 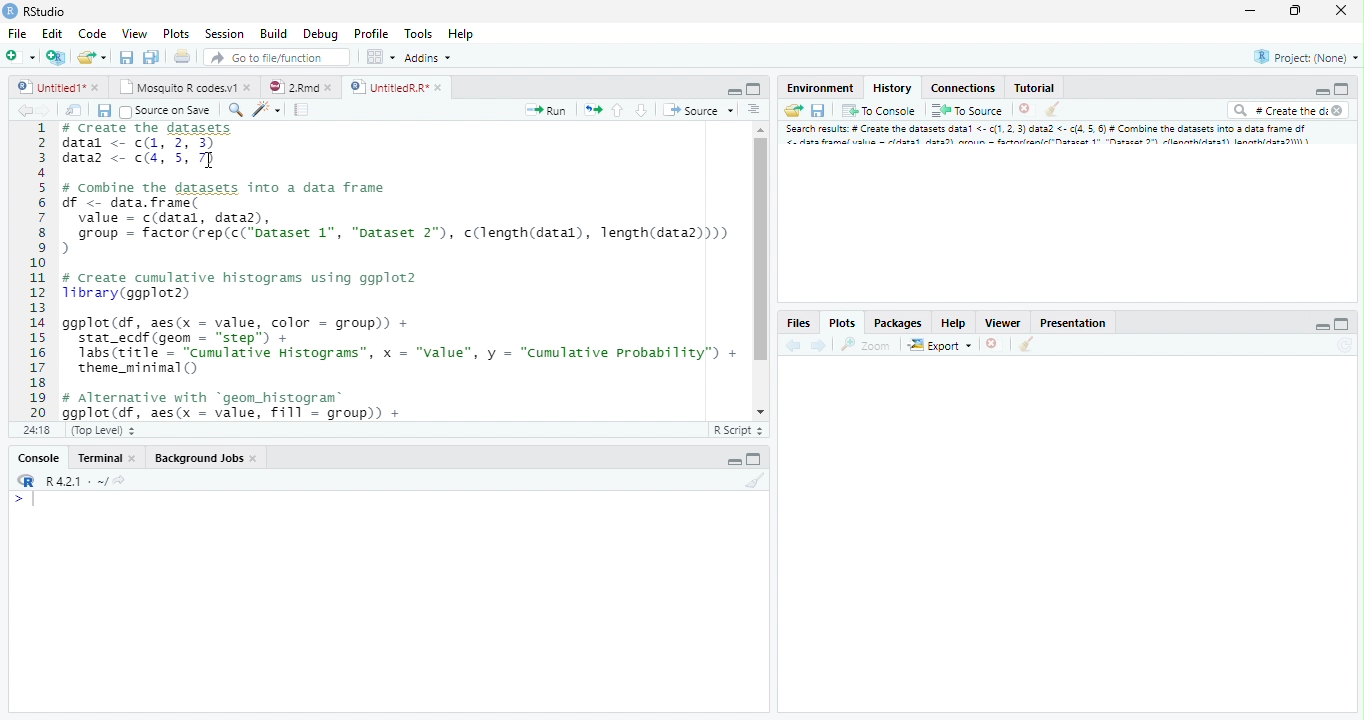 What do you see at coordinates (755, 113) in the screenshot?
I see `Alignment` at bounding box center [755, 113].